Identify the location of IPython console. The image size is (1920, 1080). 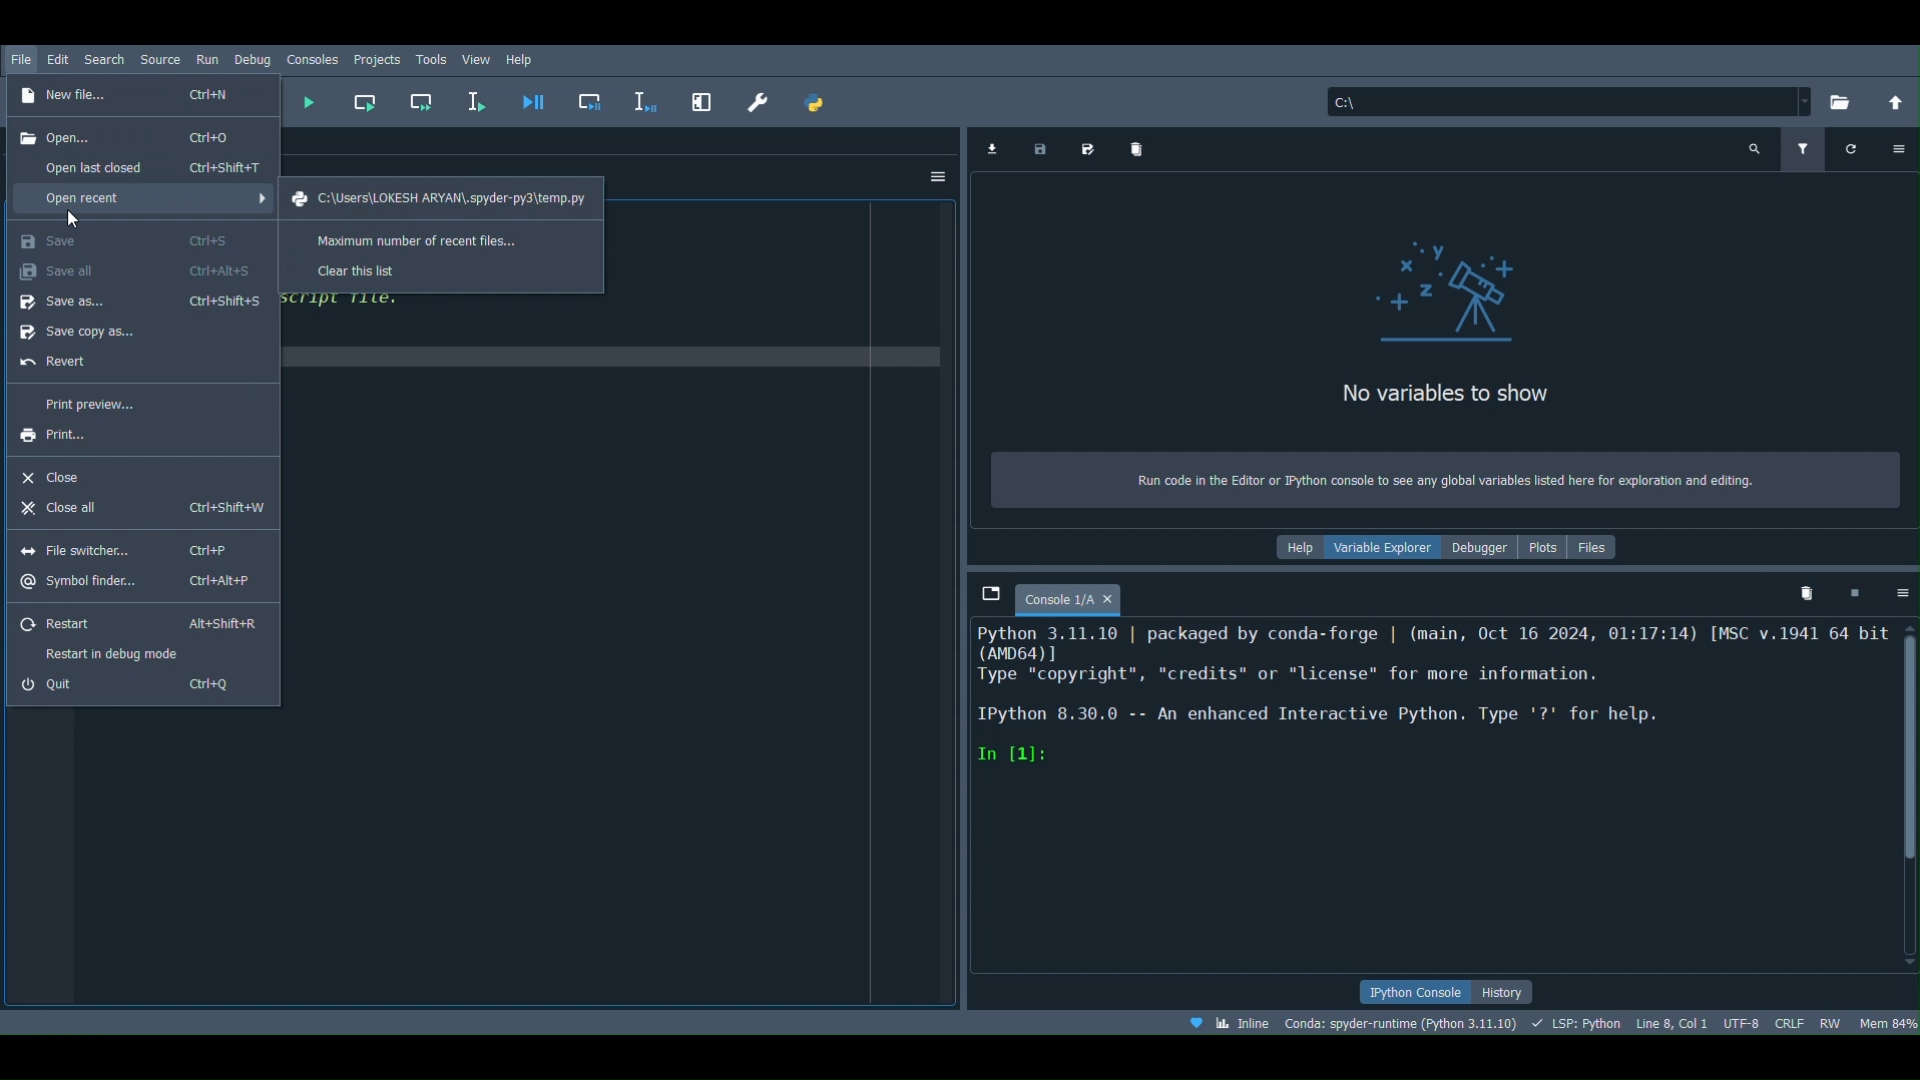
(1411, 991).